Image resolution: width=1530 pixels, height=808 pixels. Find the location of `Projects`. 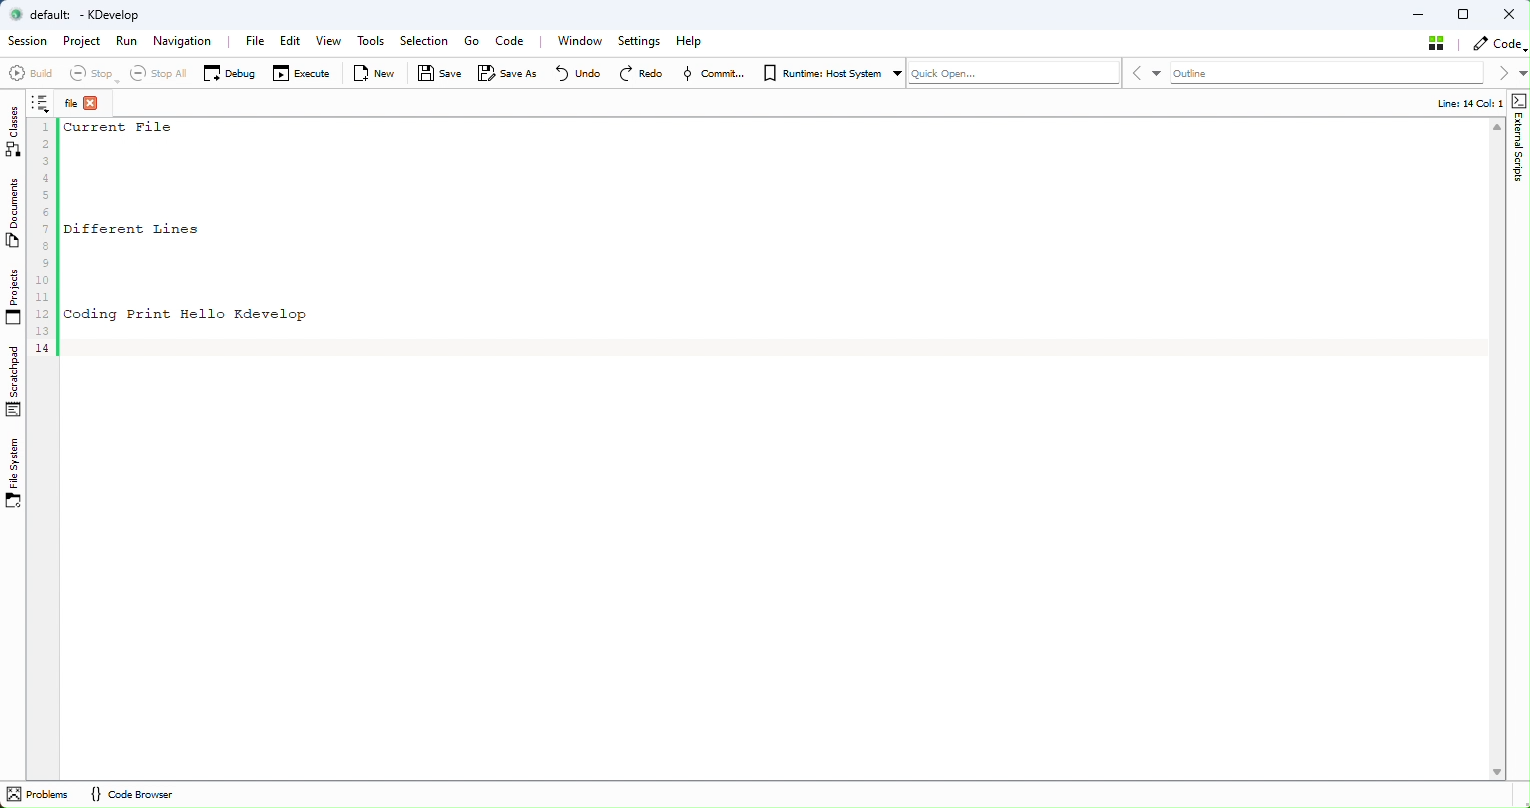

Projects is located at coordinates (14, 300).